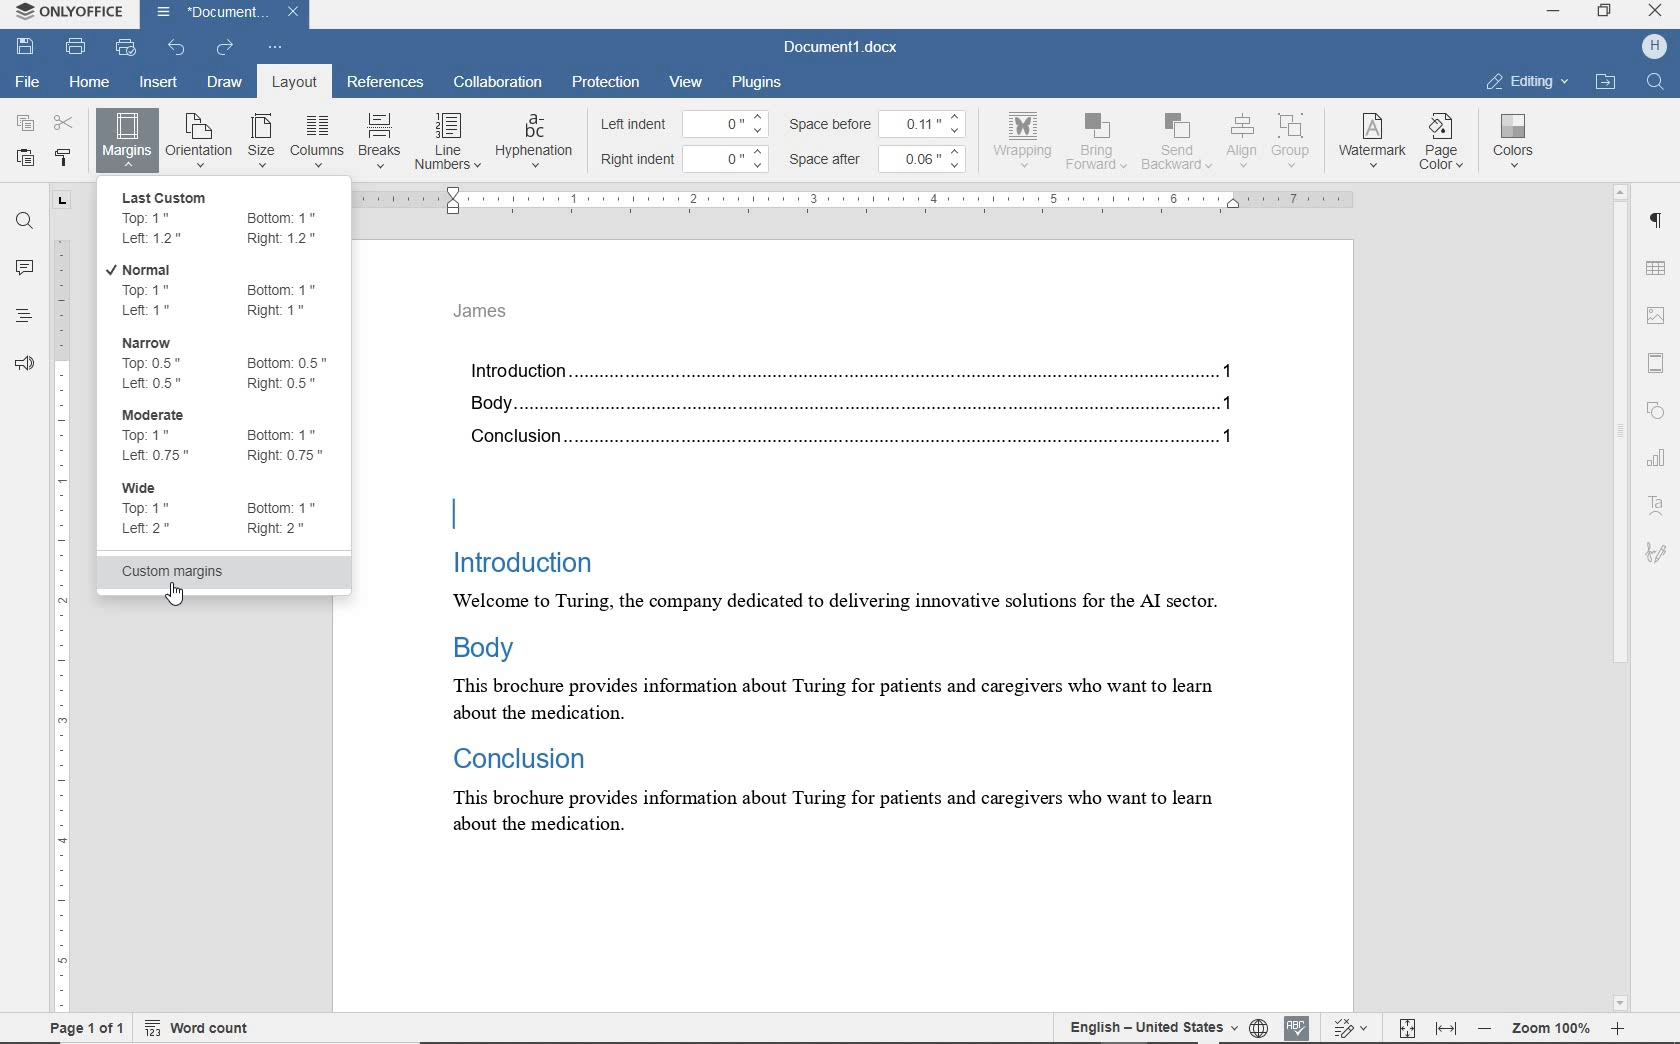 The image size is (1680, 1044). Describe the element at coordinates (1239, 140) in the screenshot. I see `align` at that location.